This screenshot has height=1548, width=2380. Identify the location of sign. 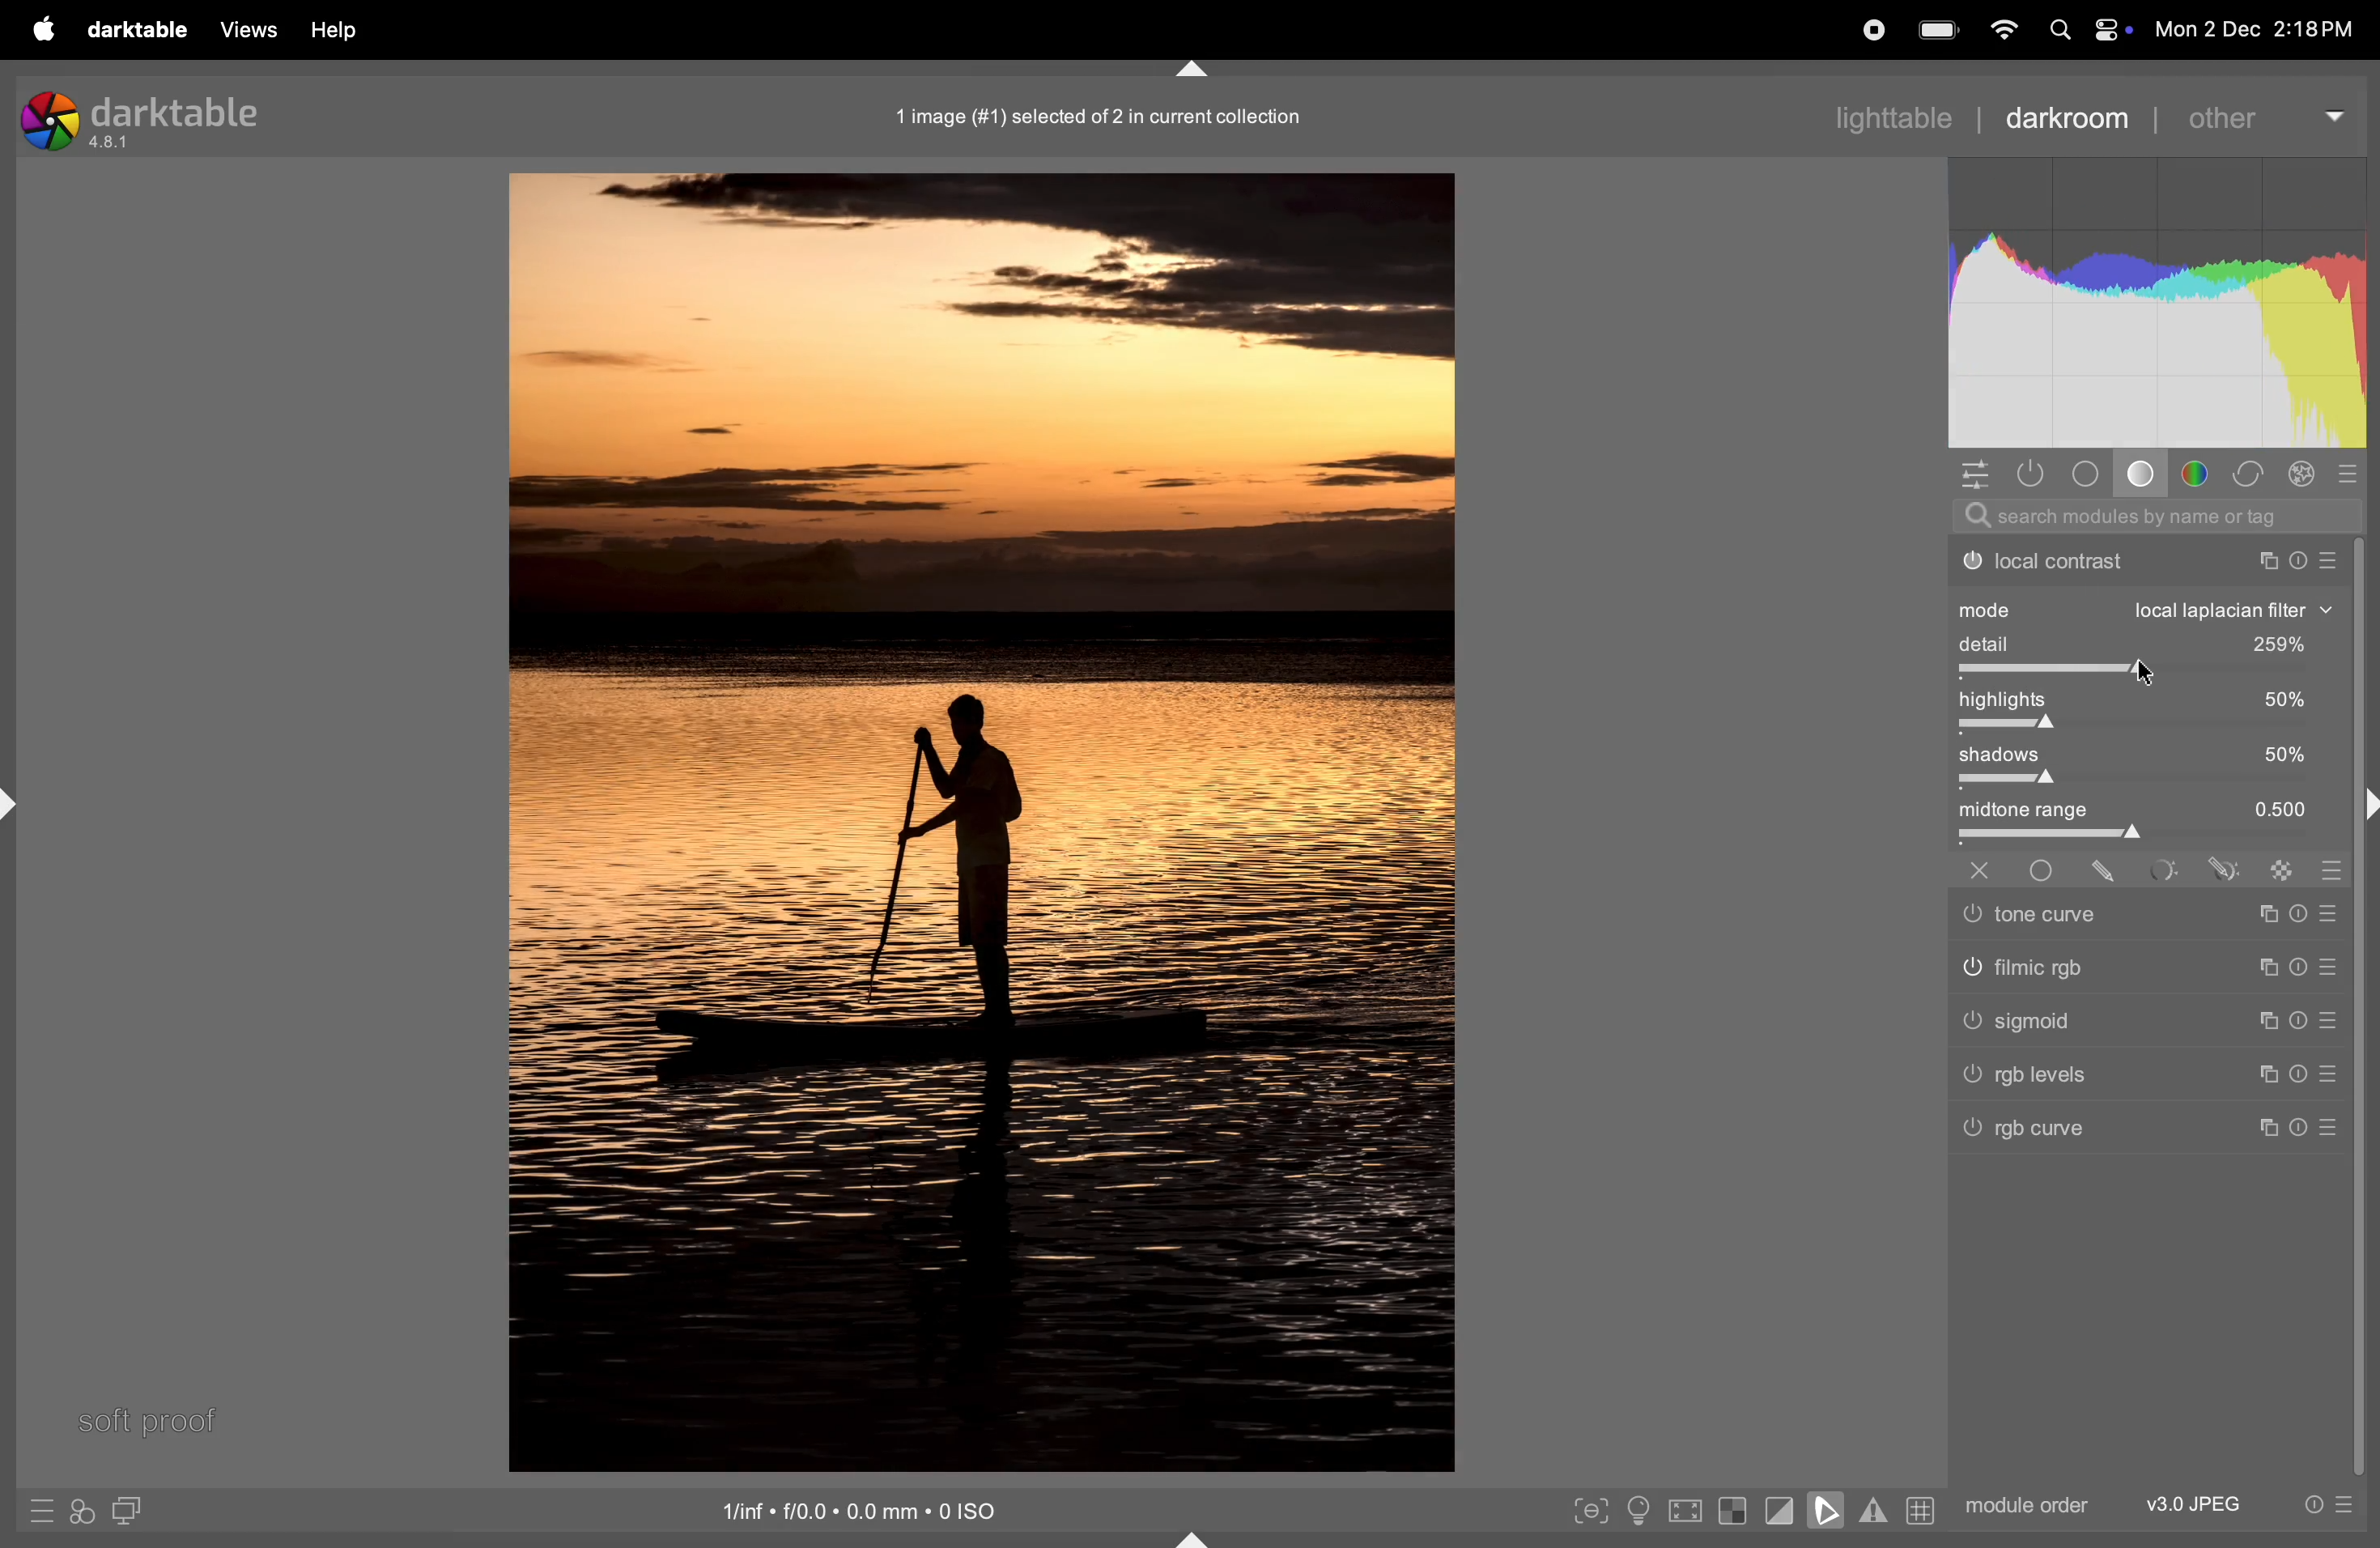
(2332, 875).